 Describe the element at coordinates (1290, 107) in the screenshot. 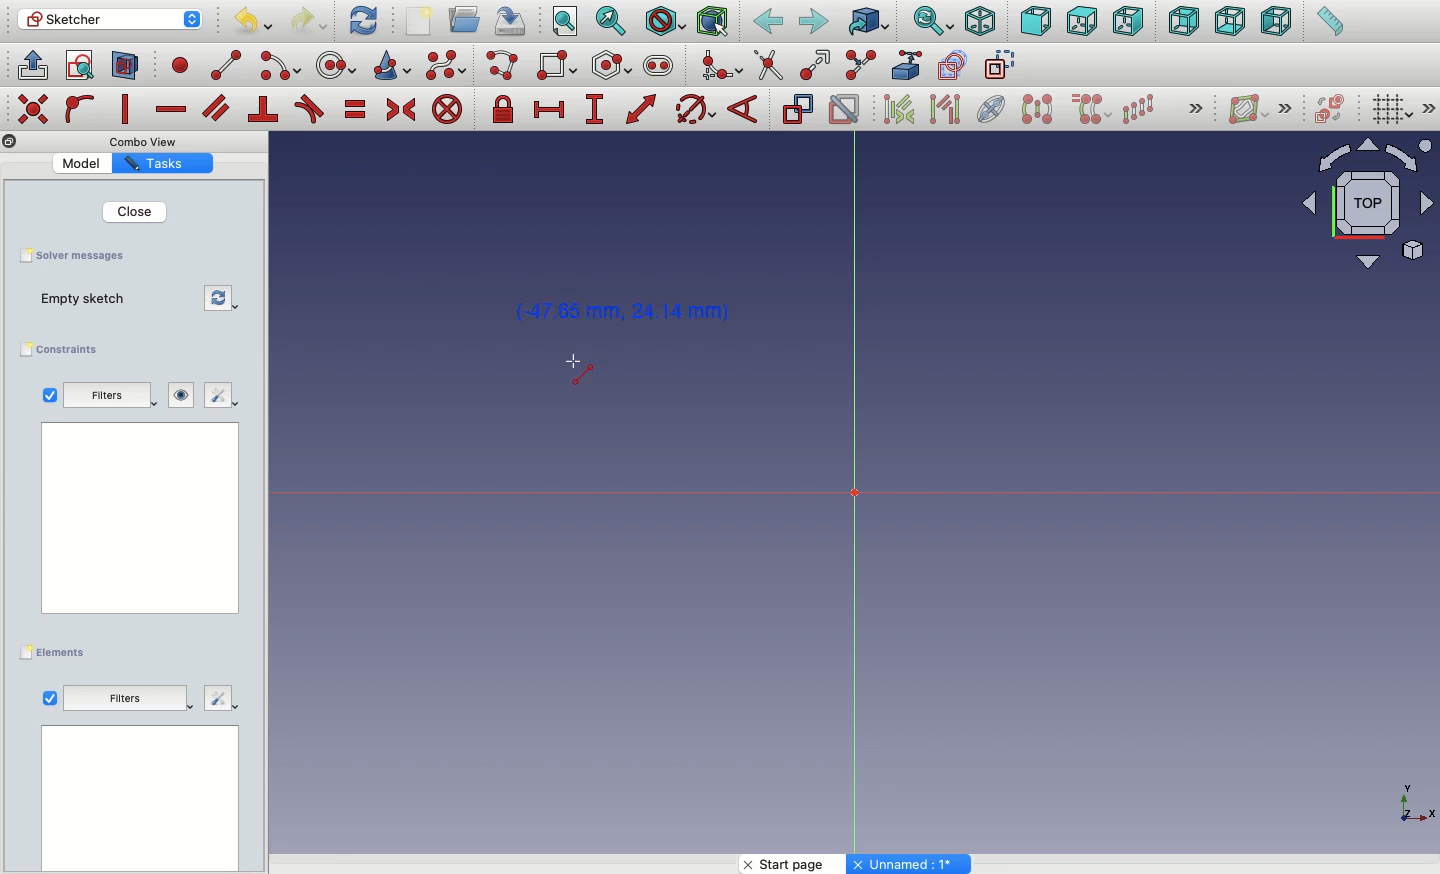

I see `` at that location.